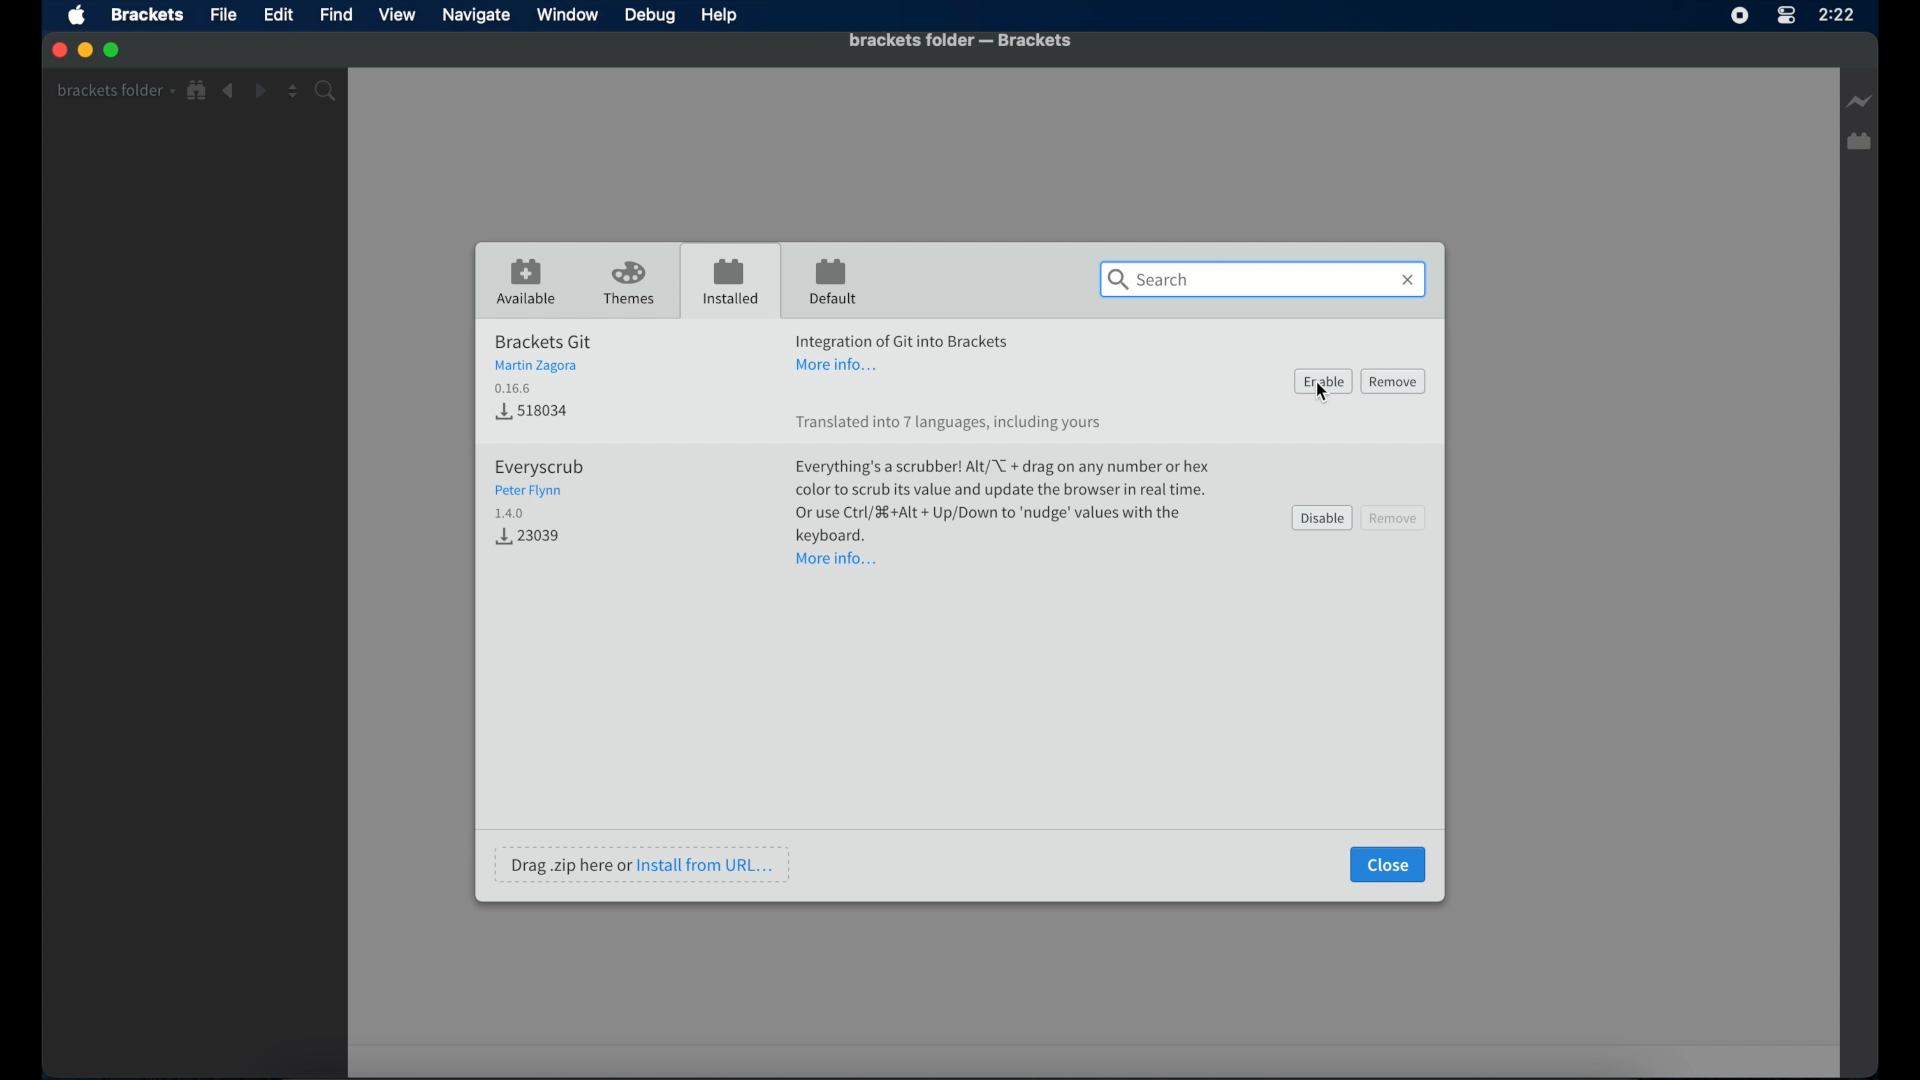 The image size is (1920, 1080). Describe the element at coordinates (397, 15) in the screenshot. I see `view` at that location.